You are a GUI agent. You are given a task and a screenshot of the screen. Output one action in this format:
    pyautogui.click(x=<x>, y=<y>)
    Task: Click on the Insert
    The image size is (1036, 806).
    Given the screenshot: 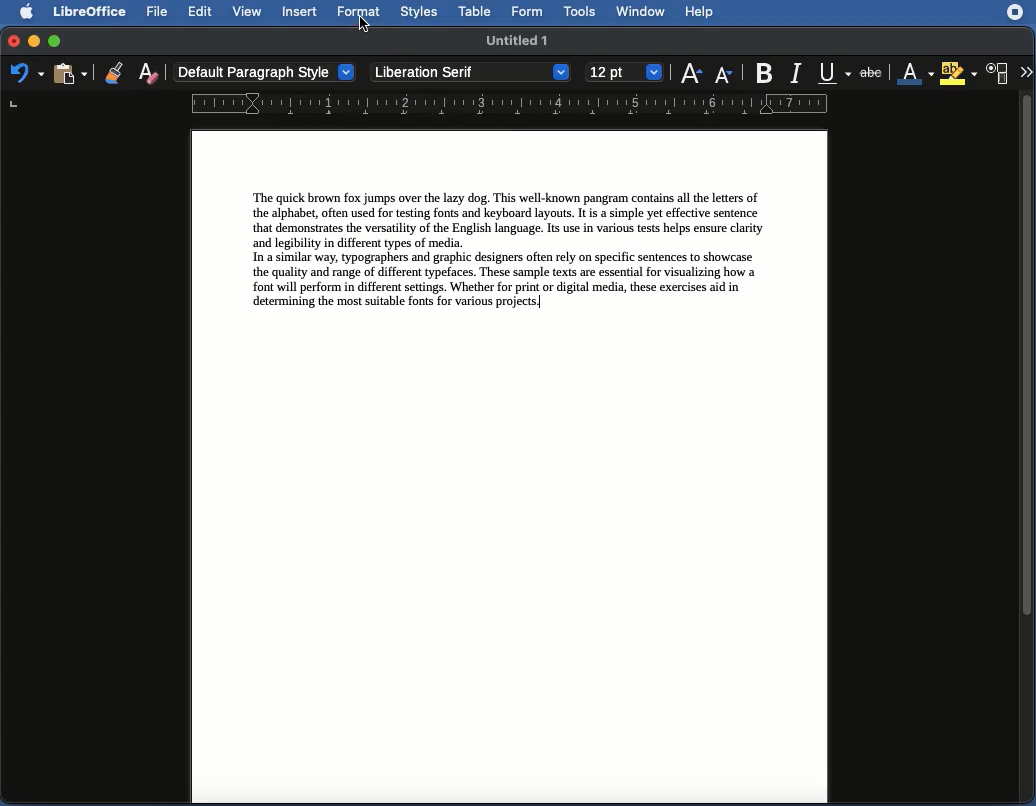 What is the action you would take?
    pyautogui.click(x=299, y=12)
    